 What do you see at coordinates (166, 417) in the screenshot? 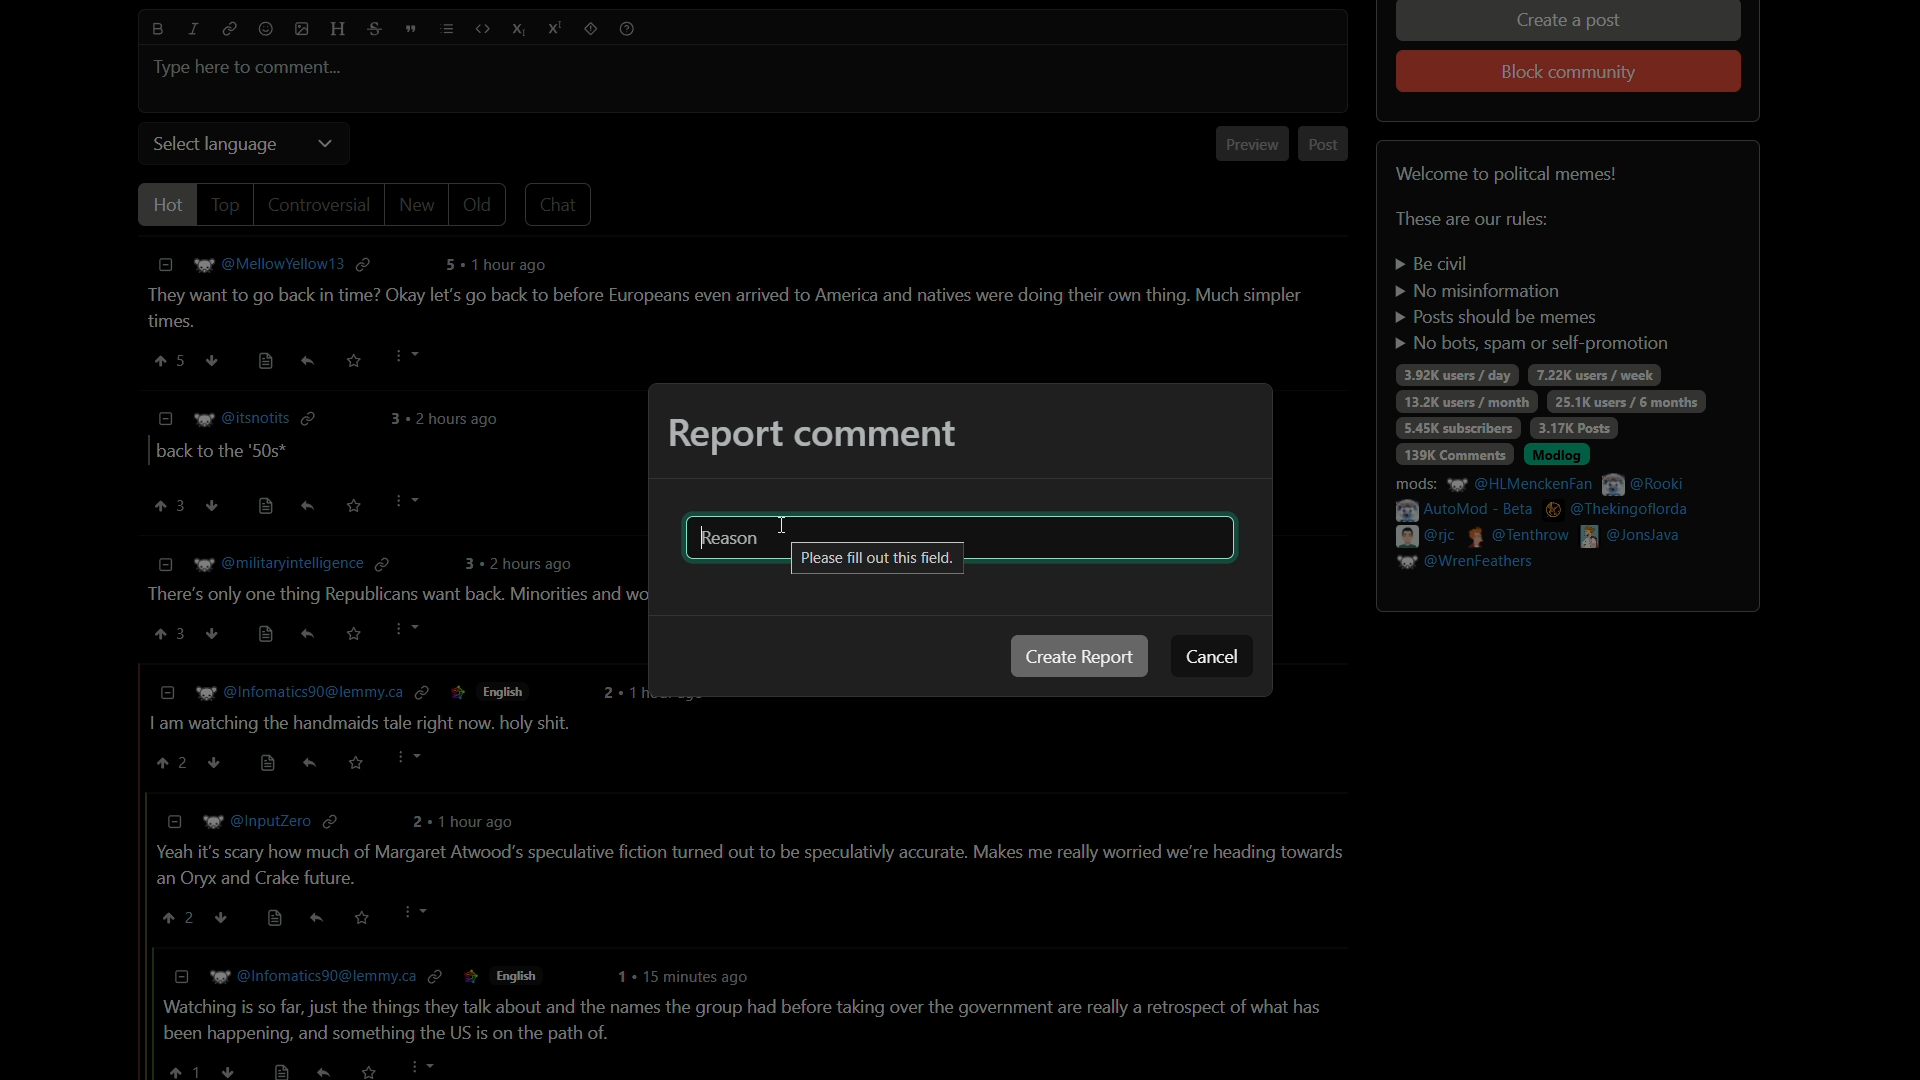
I see `less information` at bounding box center [166, 417].